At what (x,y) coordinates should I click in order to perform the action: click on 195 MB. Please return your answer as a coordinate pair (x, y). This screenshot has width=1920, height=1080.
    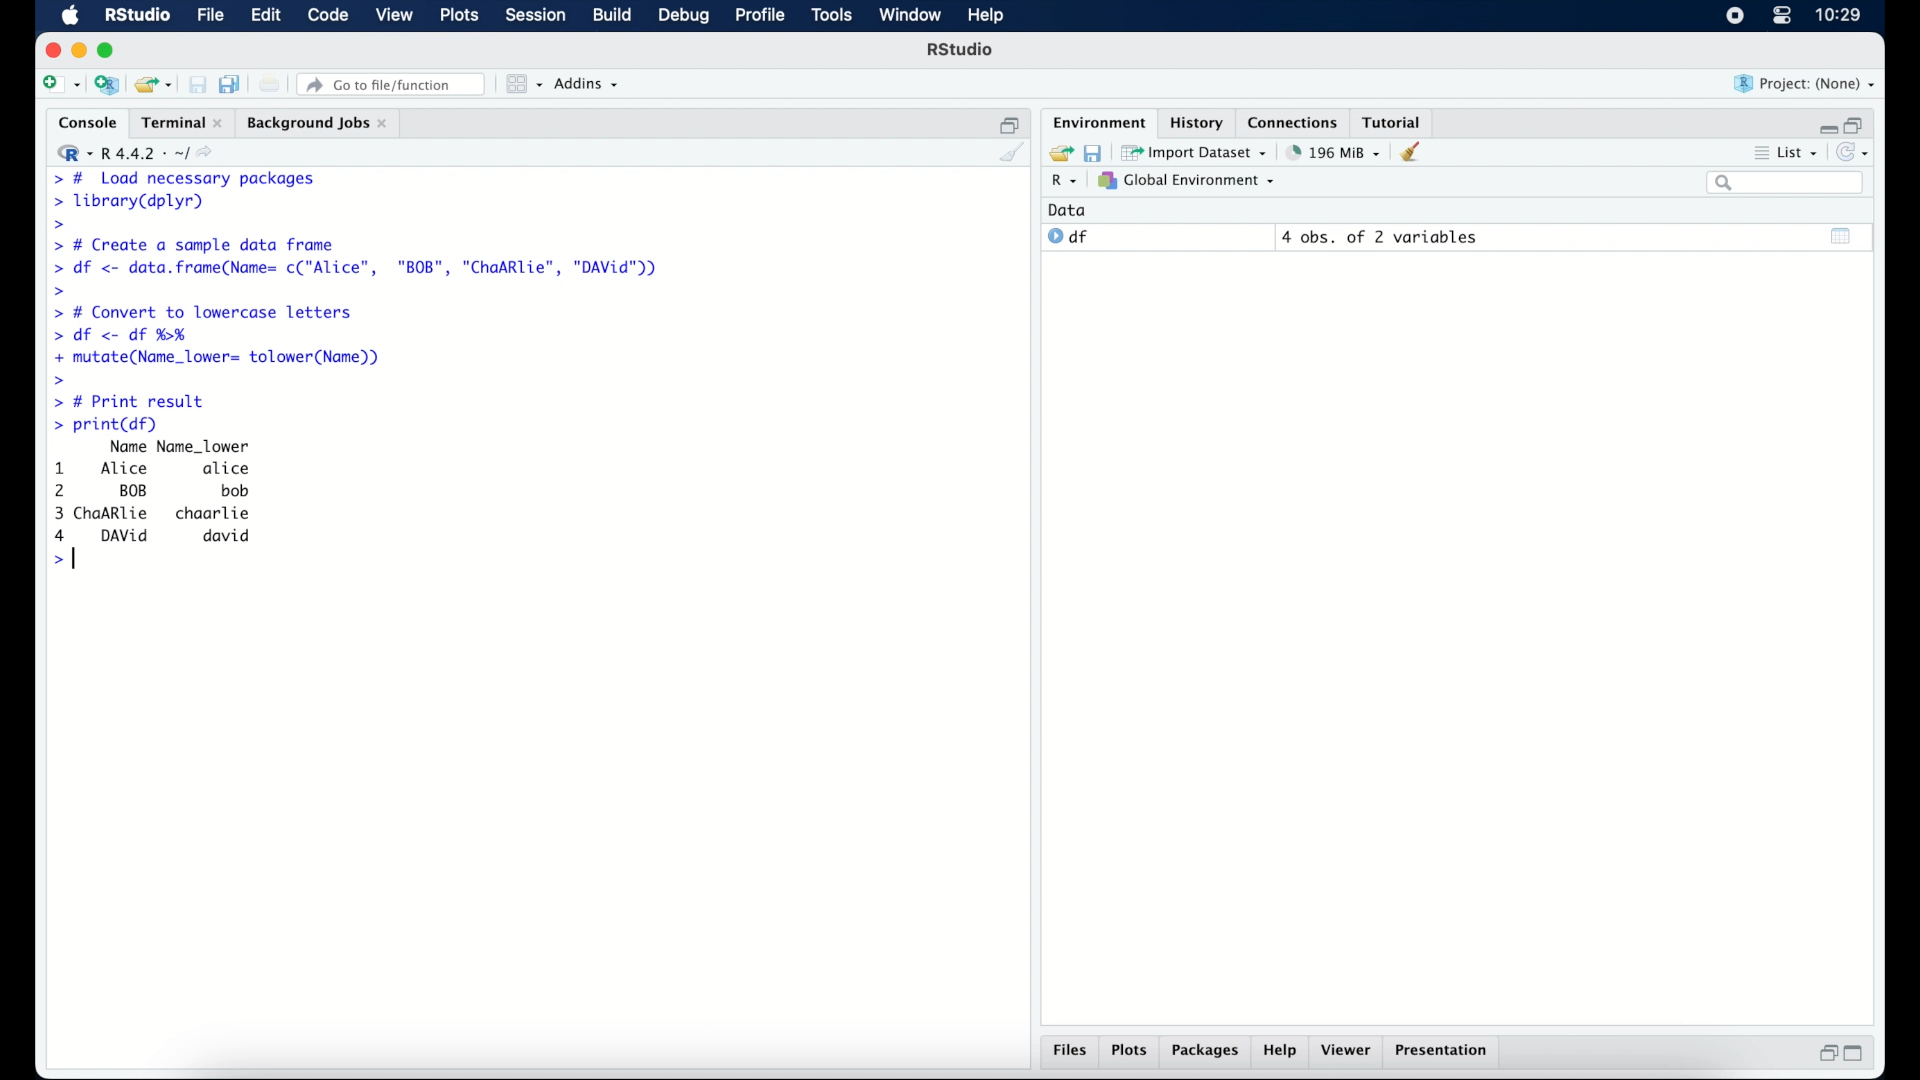
    Looking at the image, I should click on (1332, 151).